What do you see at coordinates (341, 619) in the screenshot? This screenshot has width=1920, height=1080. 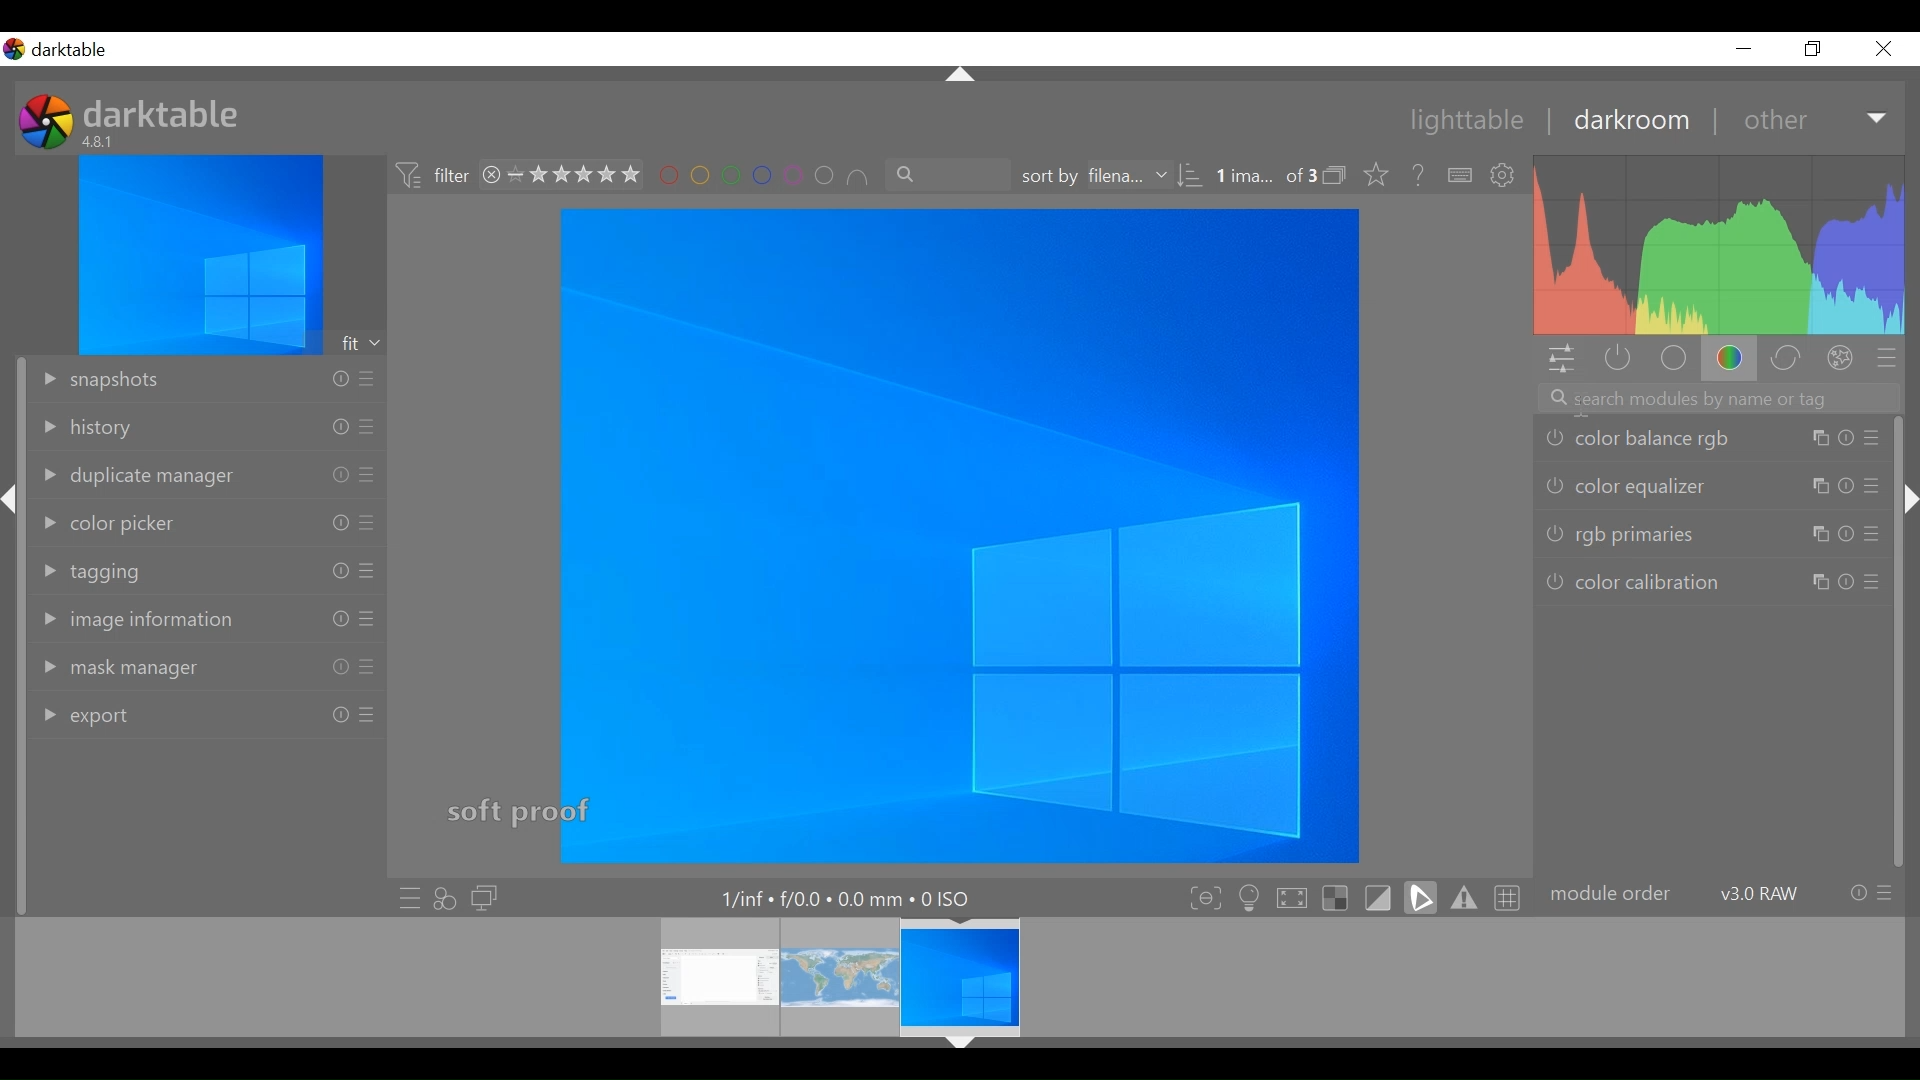 I see `info` at bounding box center [341, 619].